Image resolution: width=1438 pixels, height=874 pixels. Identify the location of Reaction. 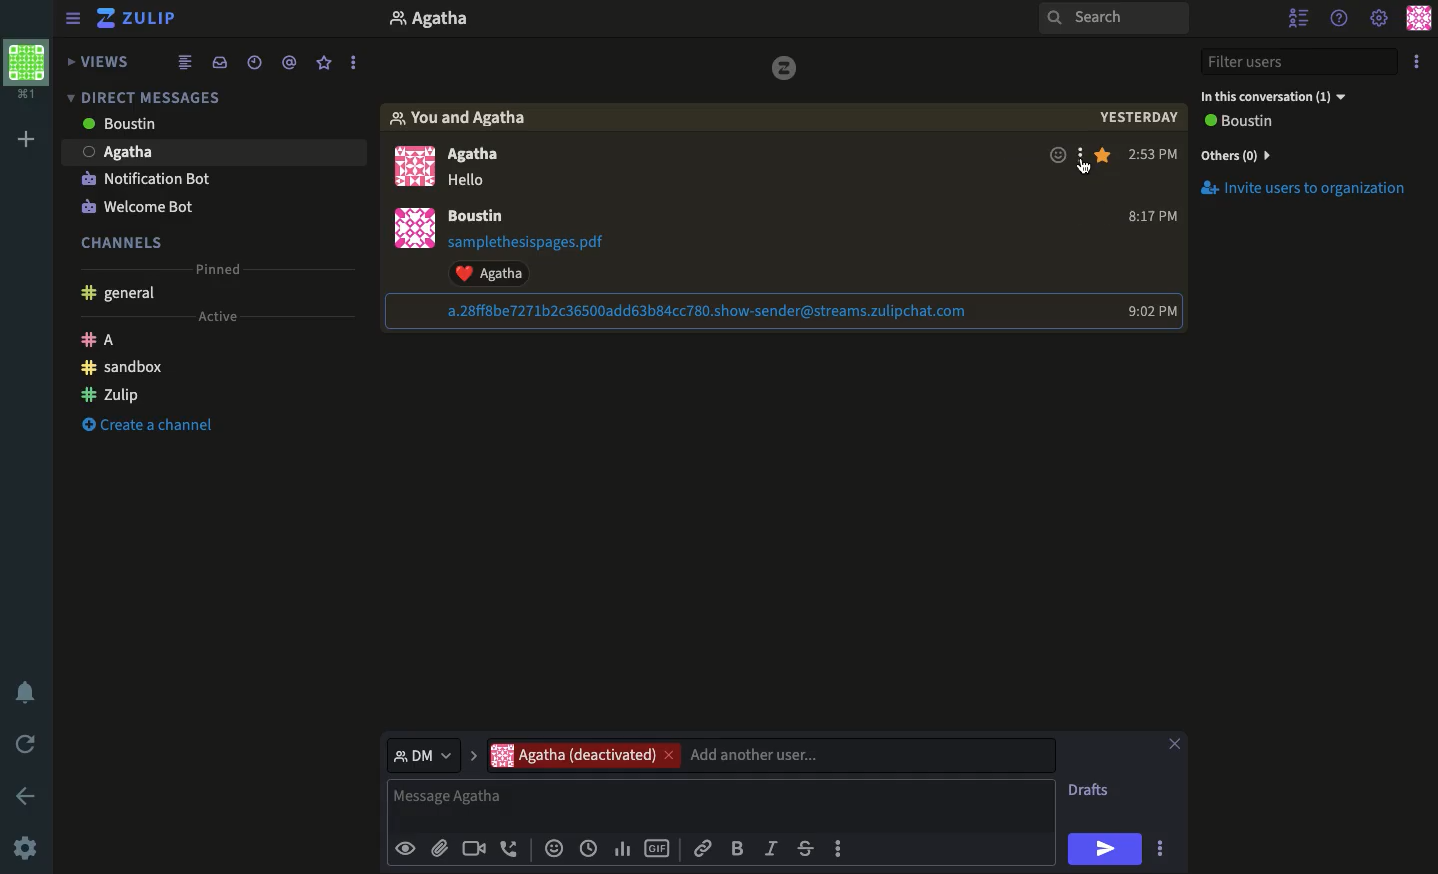
(500, 273).